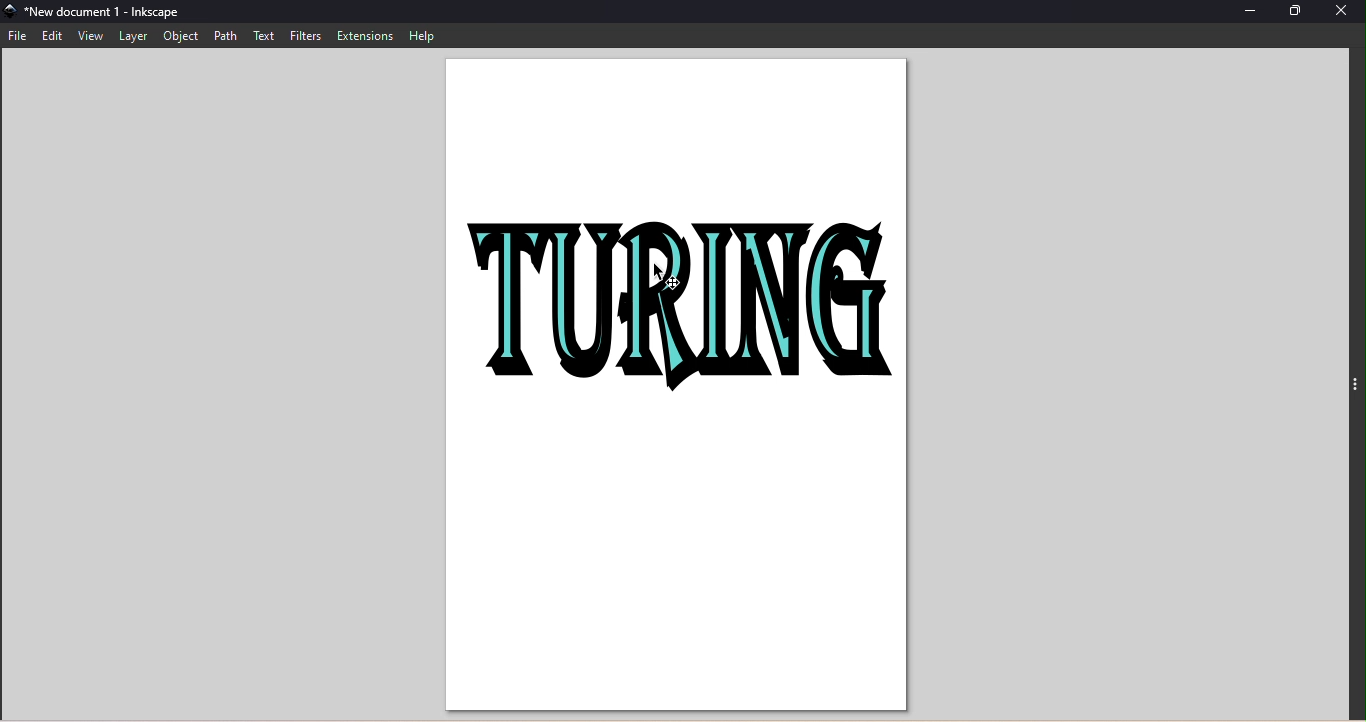 The width and height of the screenshot is (1366, 722). Describe the element at coordinates (135, 37) in the screenshot. I see `Layer` at that location.